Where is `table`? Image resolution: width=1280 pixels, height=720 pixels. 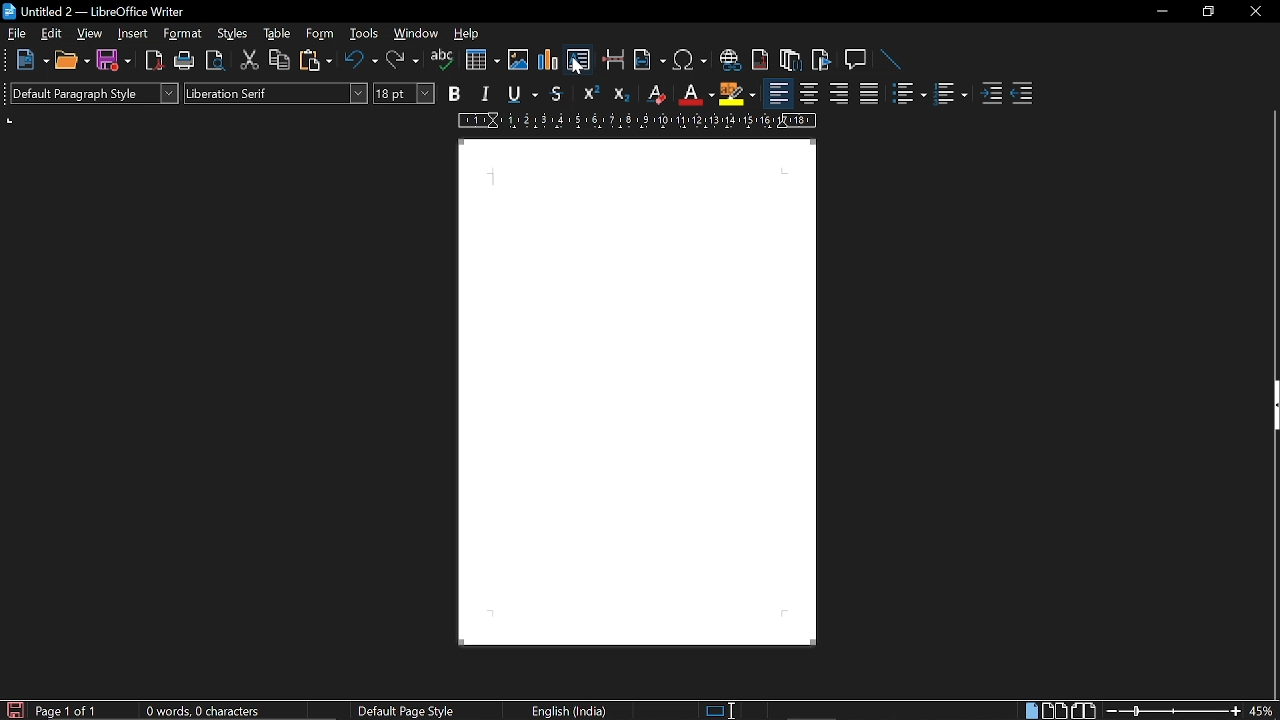 table is located at coordinates (276, 34).